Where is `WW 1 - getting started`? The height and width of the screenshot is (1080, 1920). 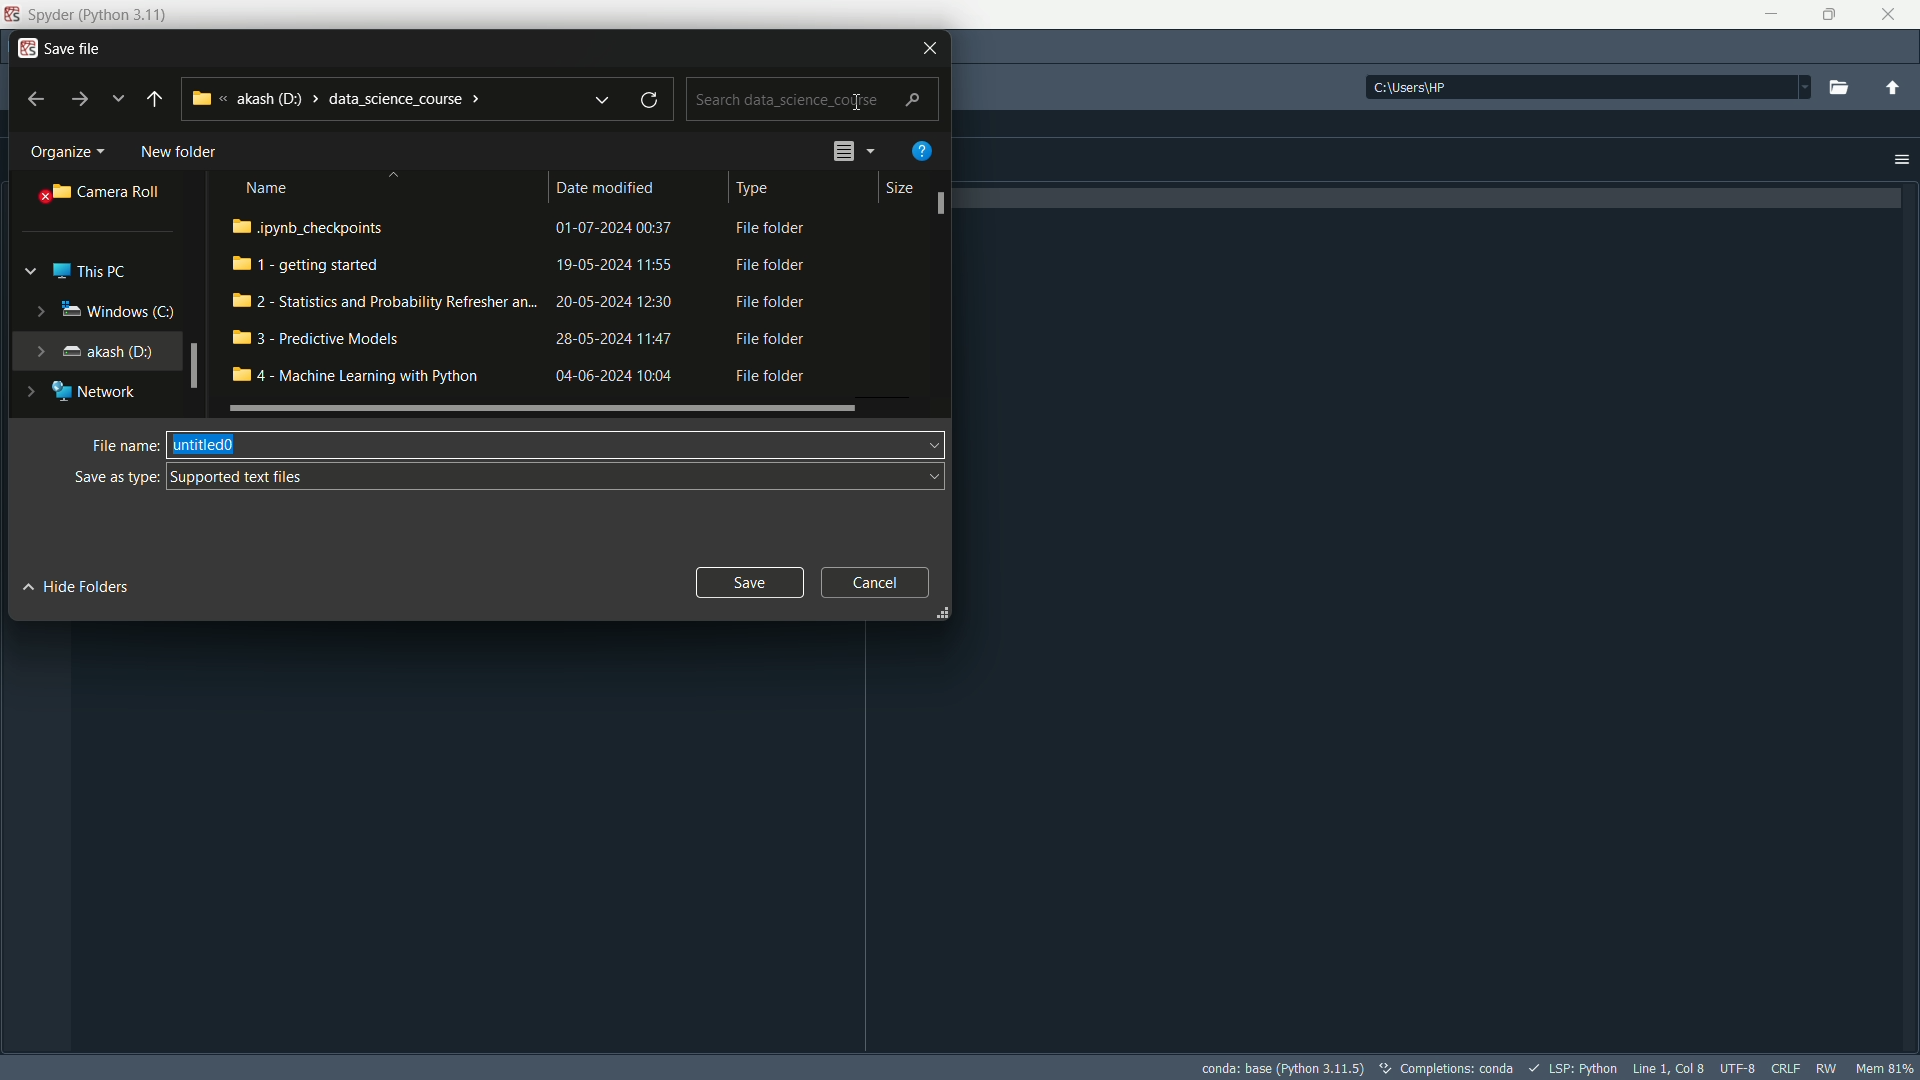
WW 1 - getting started is located at coordinates (316, 265).